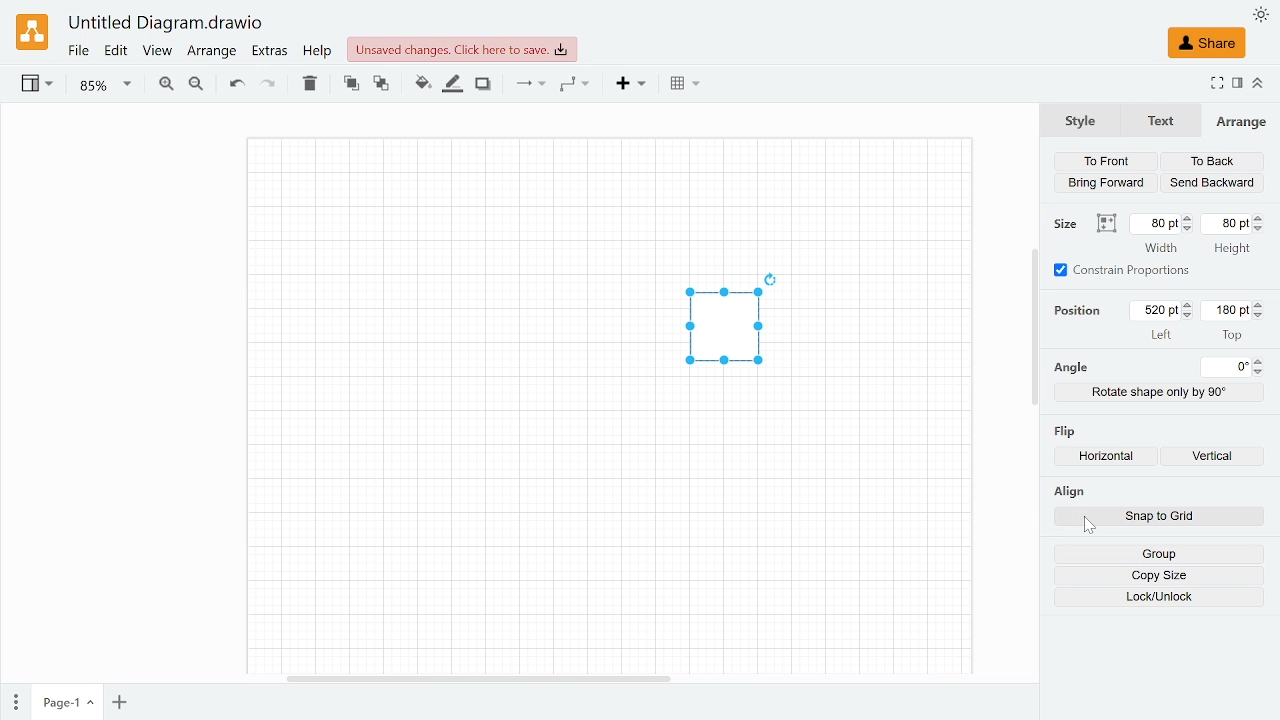 The height and width of the screenshot is (720, 1280). What do you see at coordinates (1160, 597) in the screenshot?
I see `Lock/Unlock` at bounding box center [1160, 597].